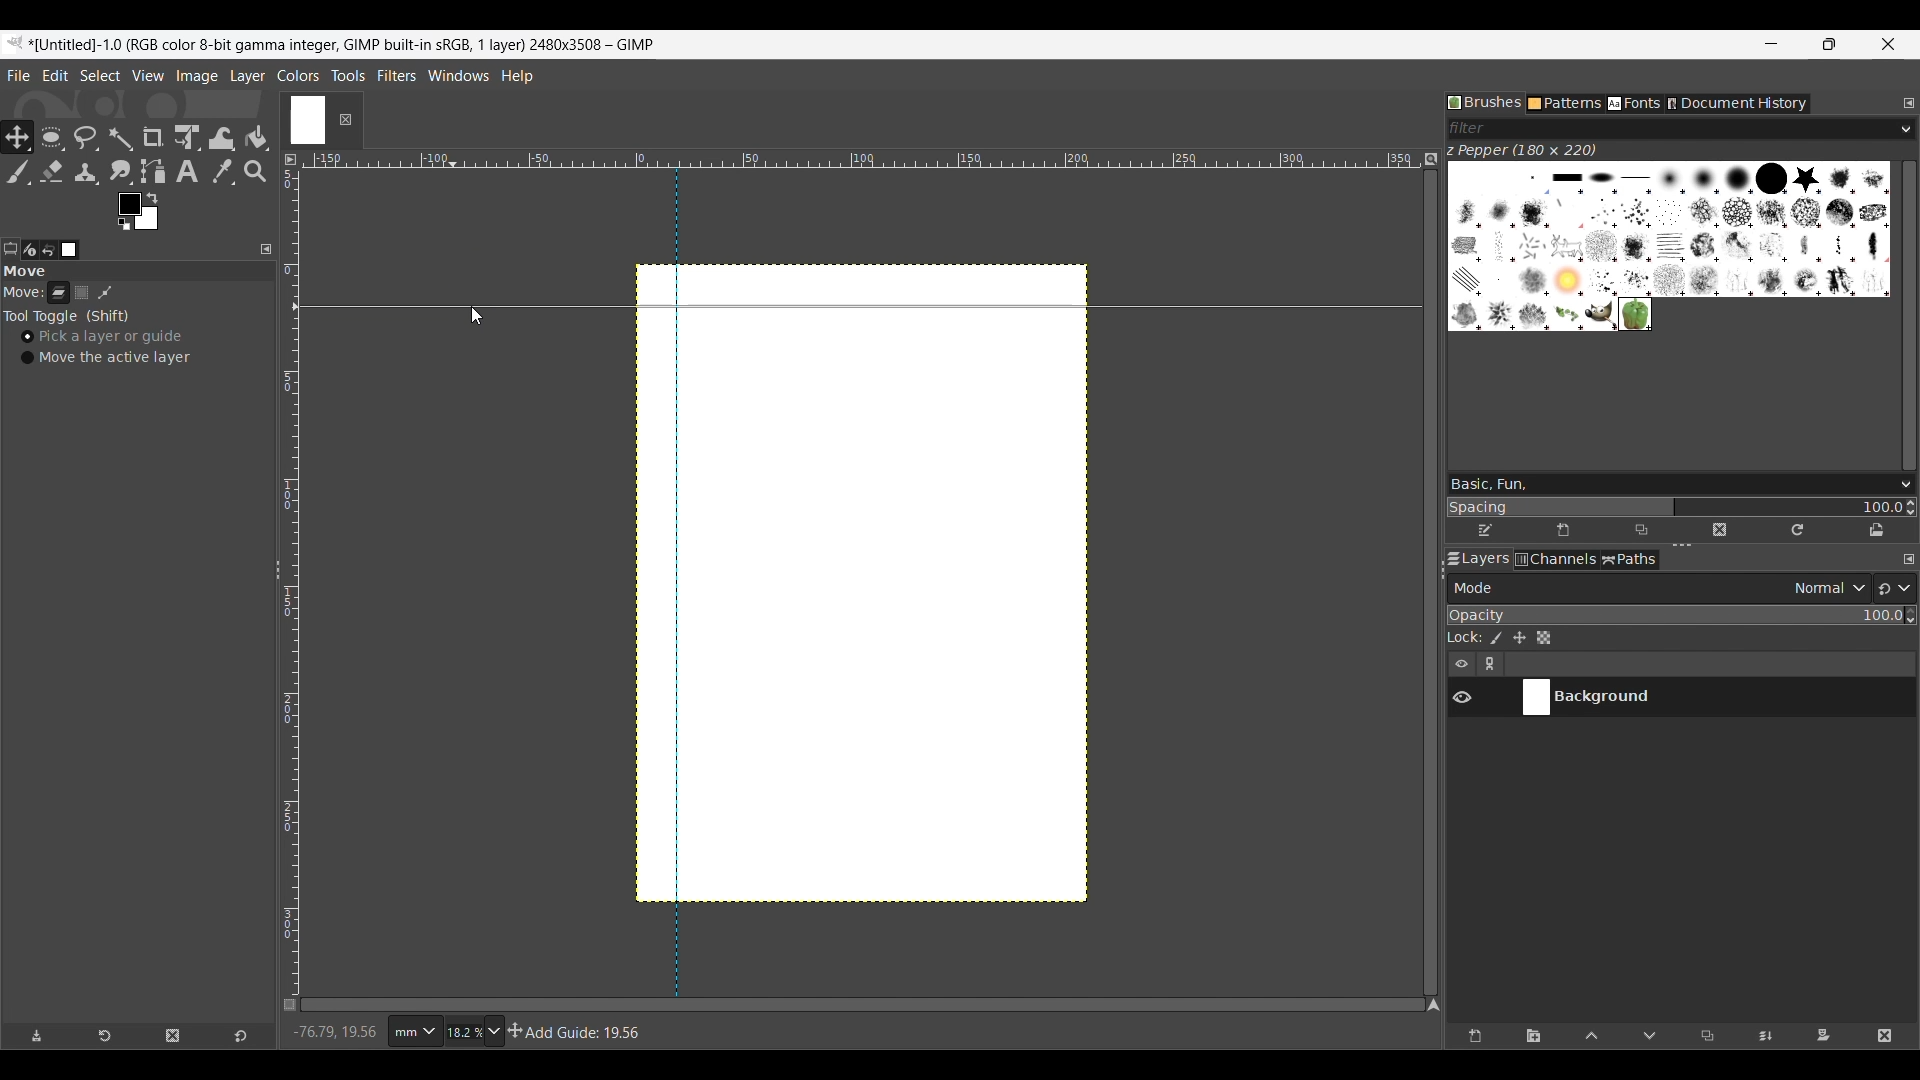  I want to click on Current layer, so click(1696, 698).